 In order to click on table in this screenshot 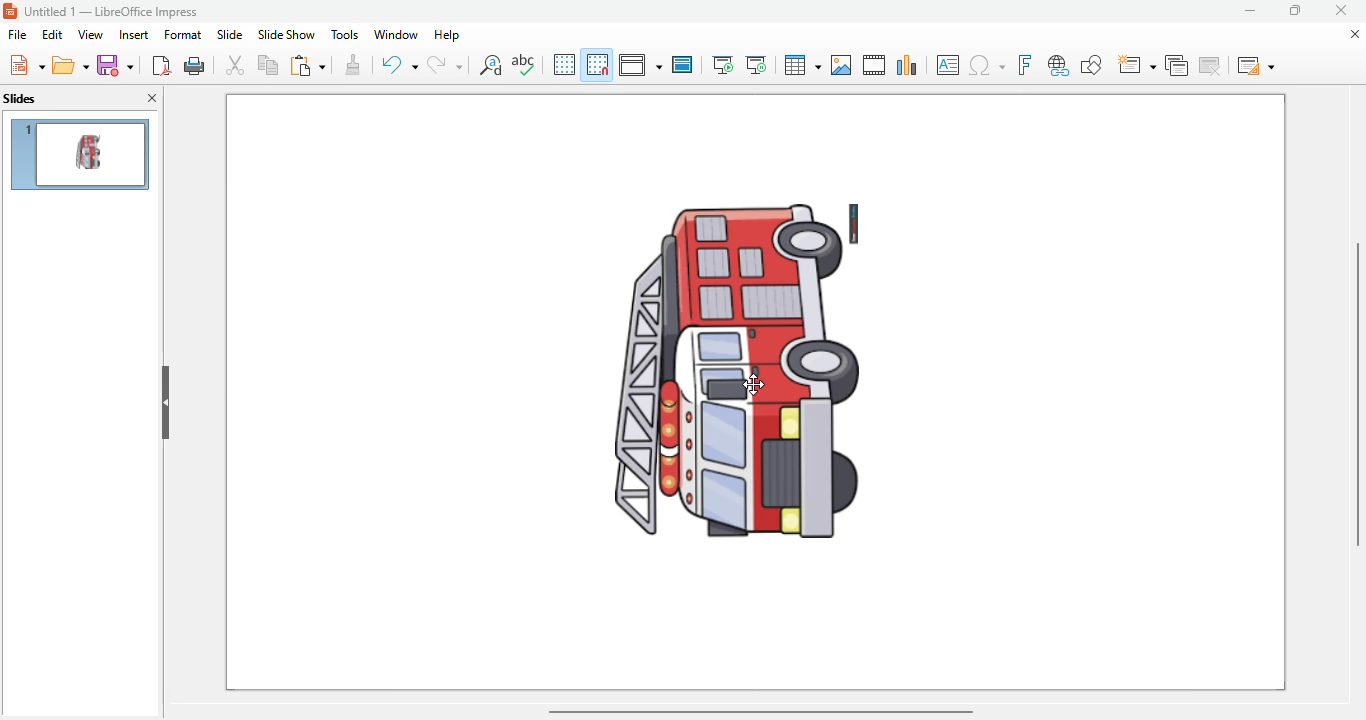, I will do `click(803, 65)`.